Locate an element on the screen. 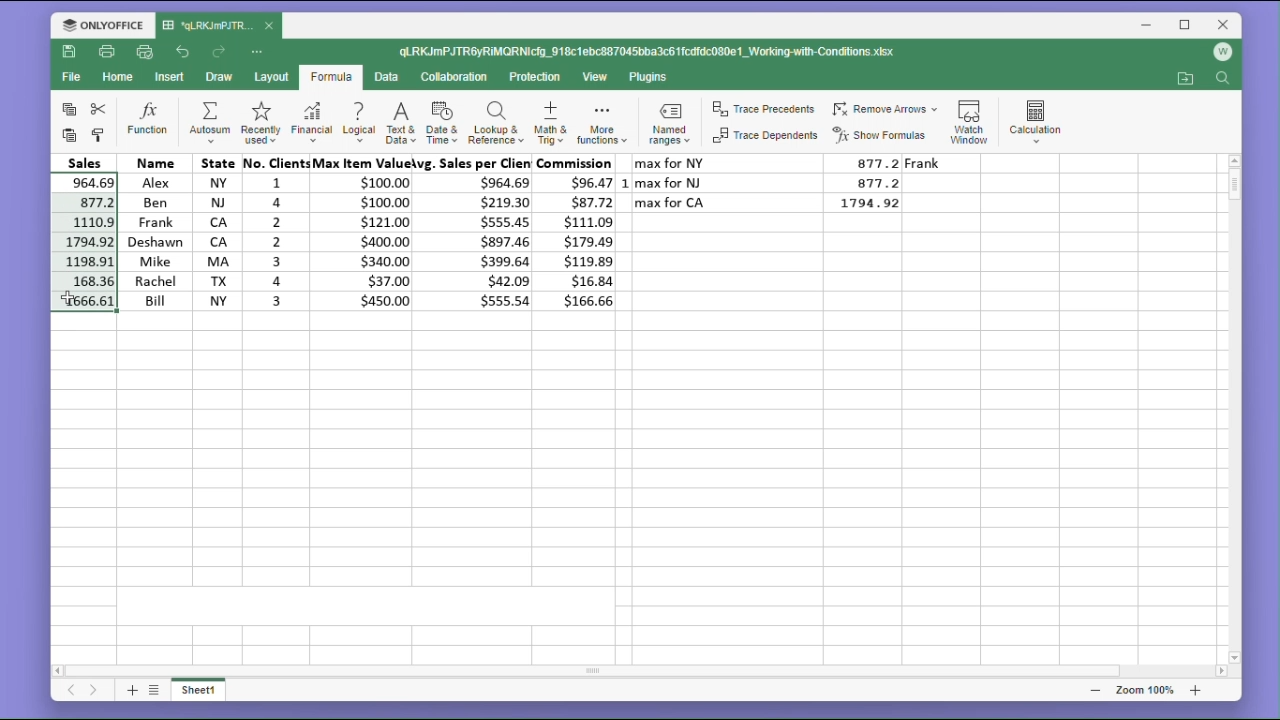  financial is located at coordinates (310, 122).